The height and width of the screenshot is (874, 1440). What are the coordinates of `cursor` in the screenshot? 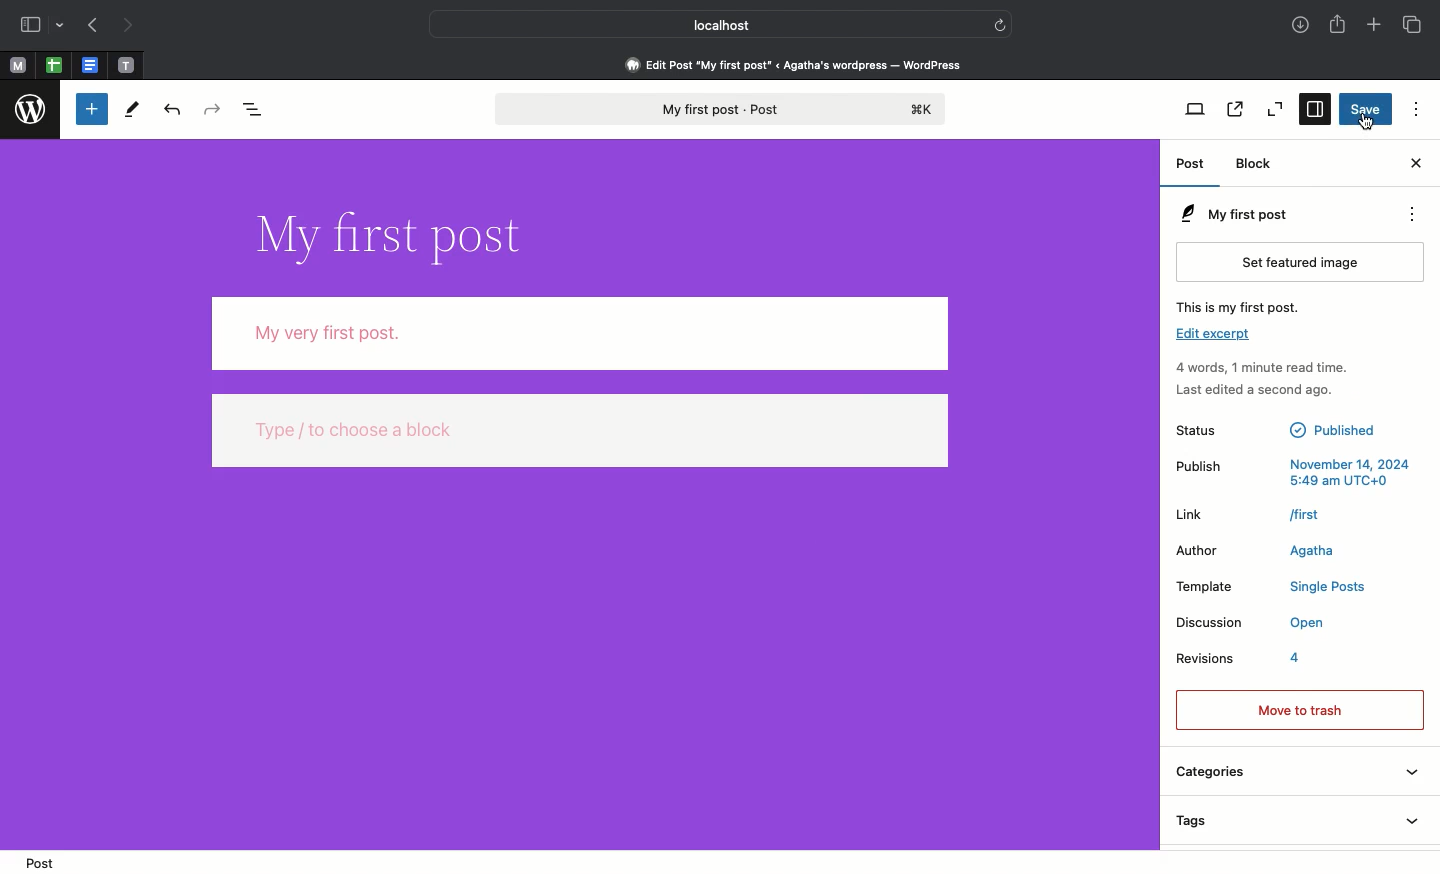 It's located at (1365, 125).